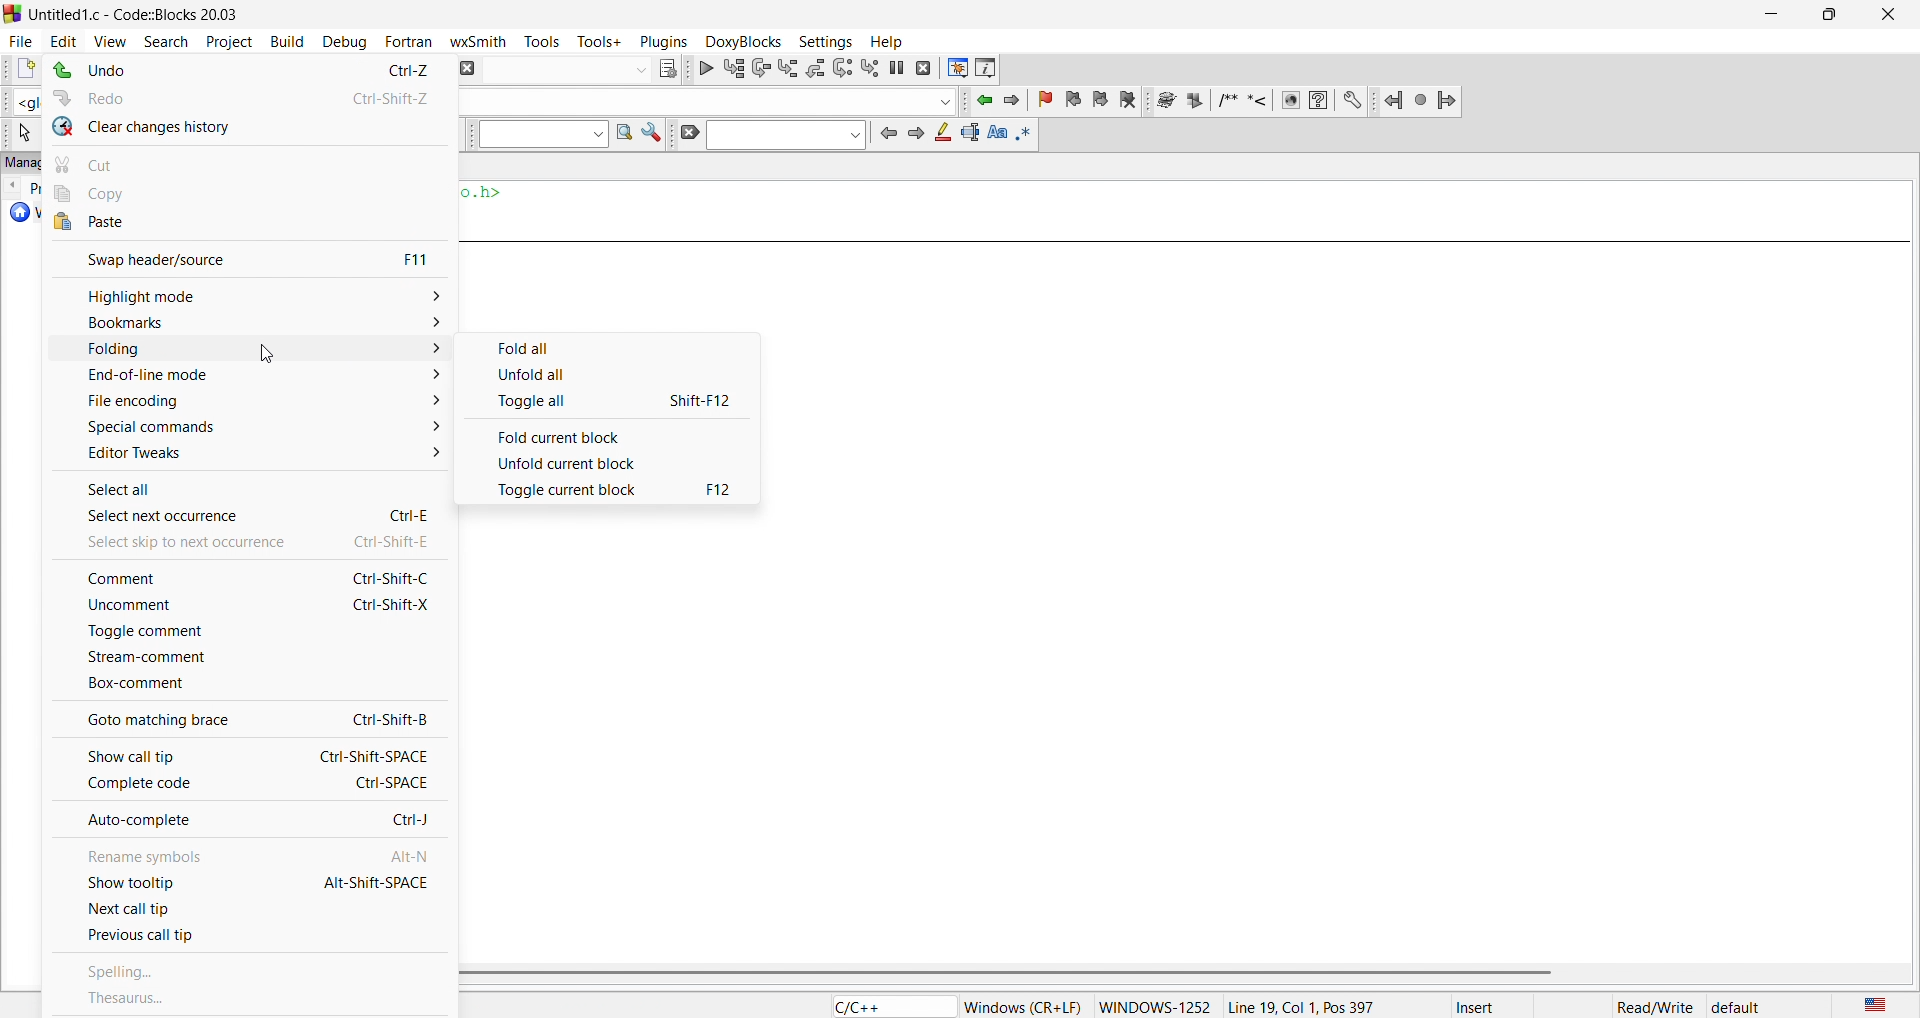 Image resolution: width=1920 pixels, height=1018 pixels. I want to click on previous call tip, so click(245, 939).